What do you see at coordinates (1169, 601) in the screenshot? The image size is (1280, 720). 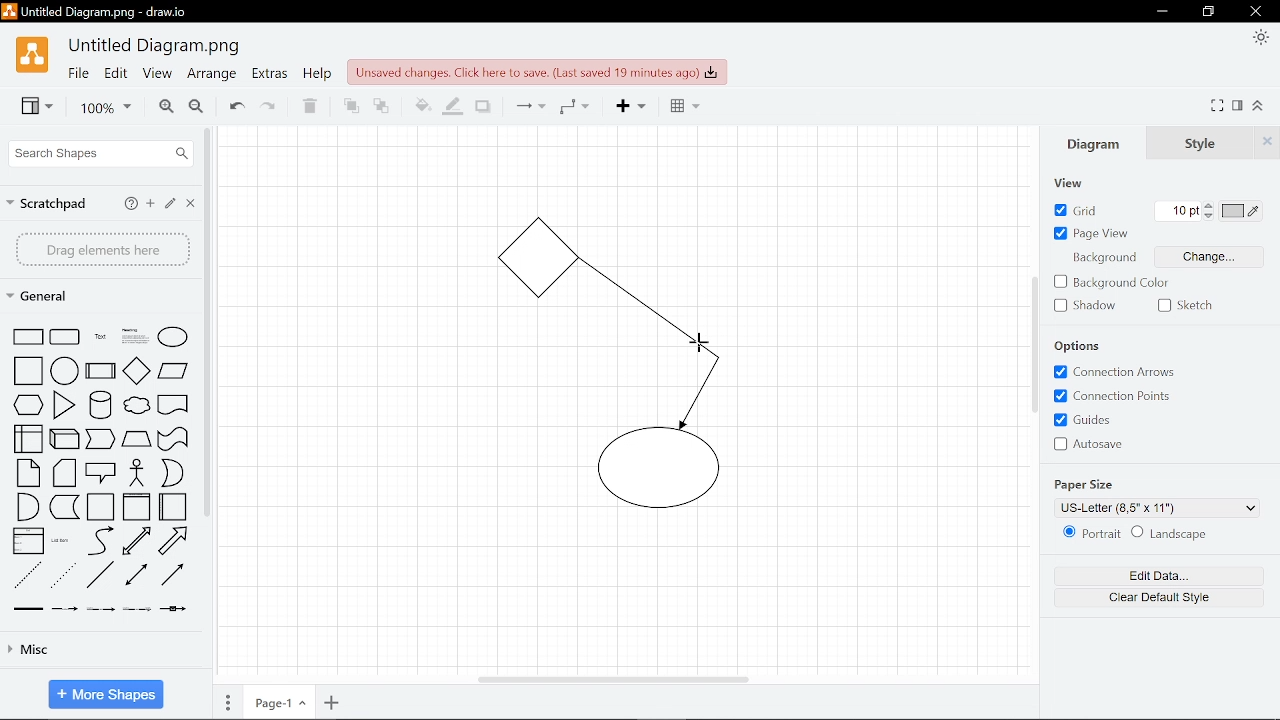 I see `clear default style` at bounding box center [1169, 601].